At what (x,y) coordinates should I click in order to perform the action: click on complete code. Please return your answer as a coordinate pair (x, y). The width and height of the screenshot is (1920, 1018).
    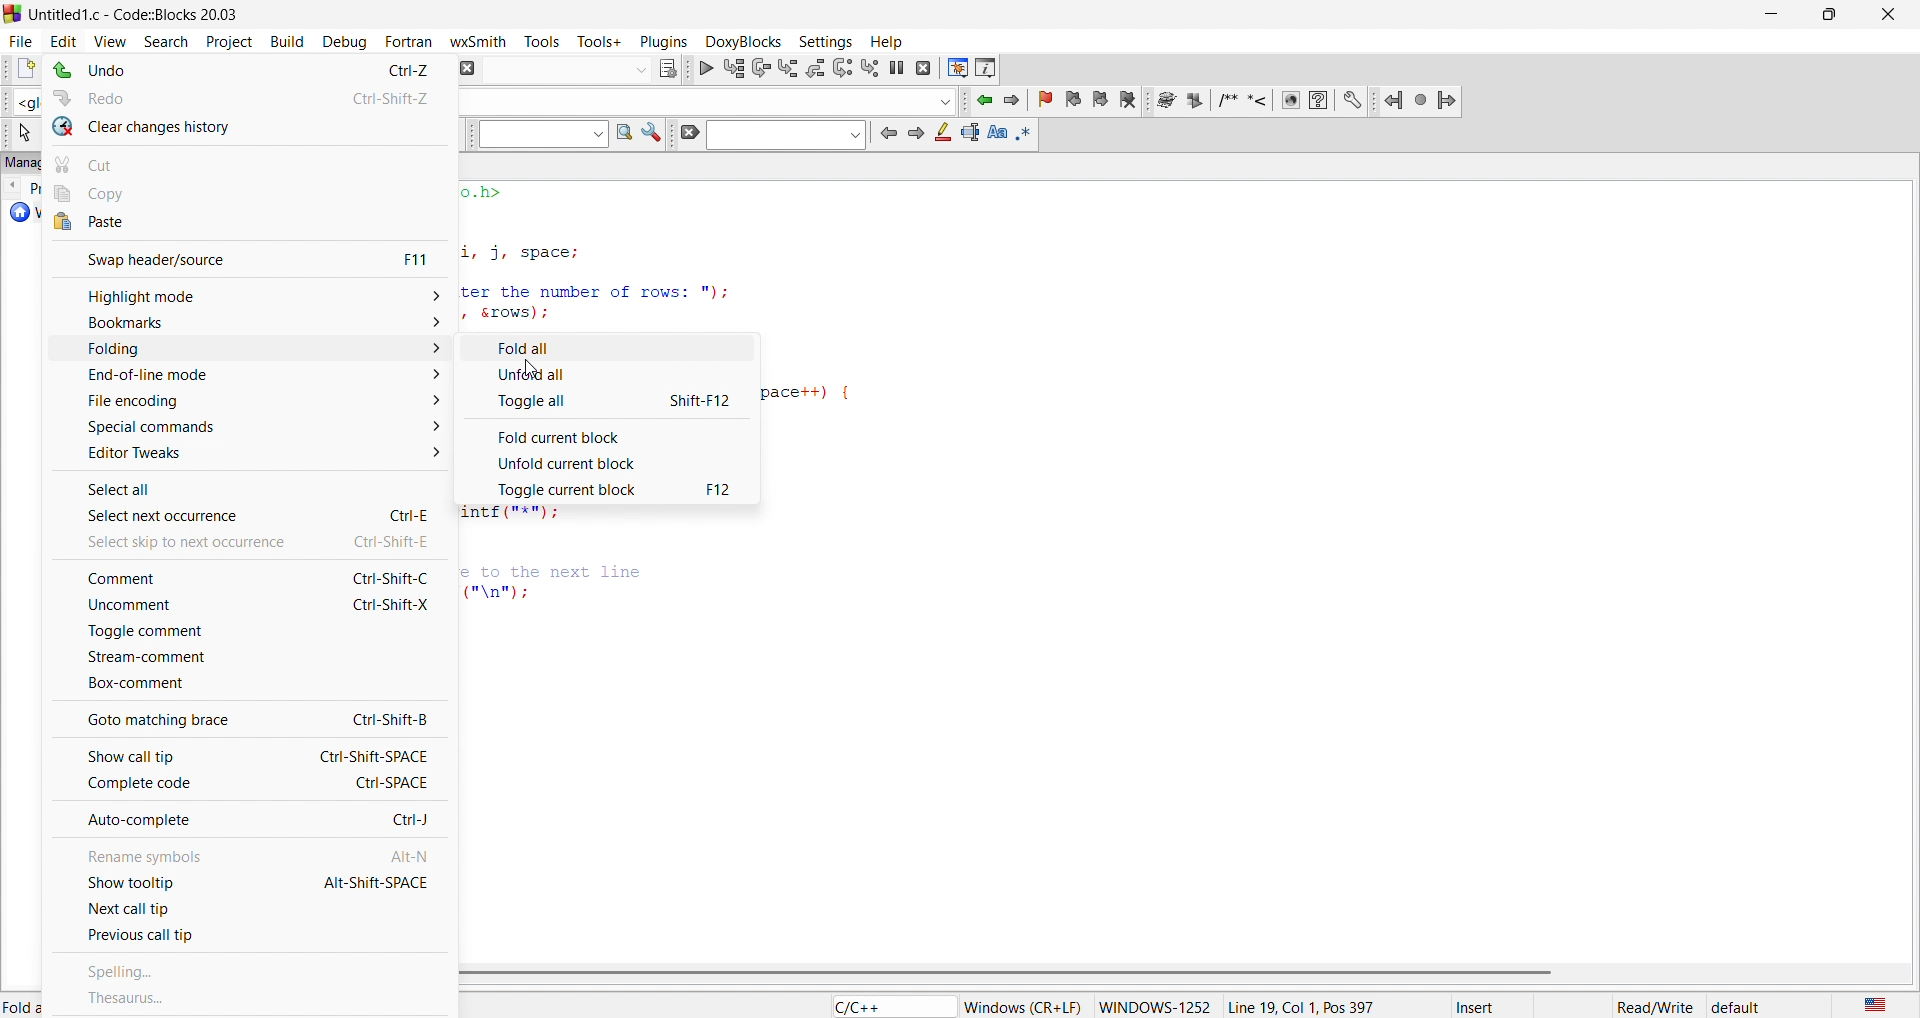
    Looking at the image, I should click on (249, 784).